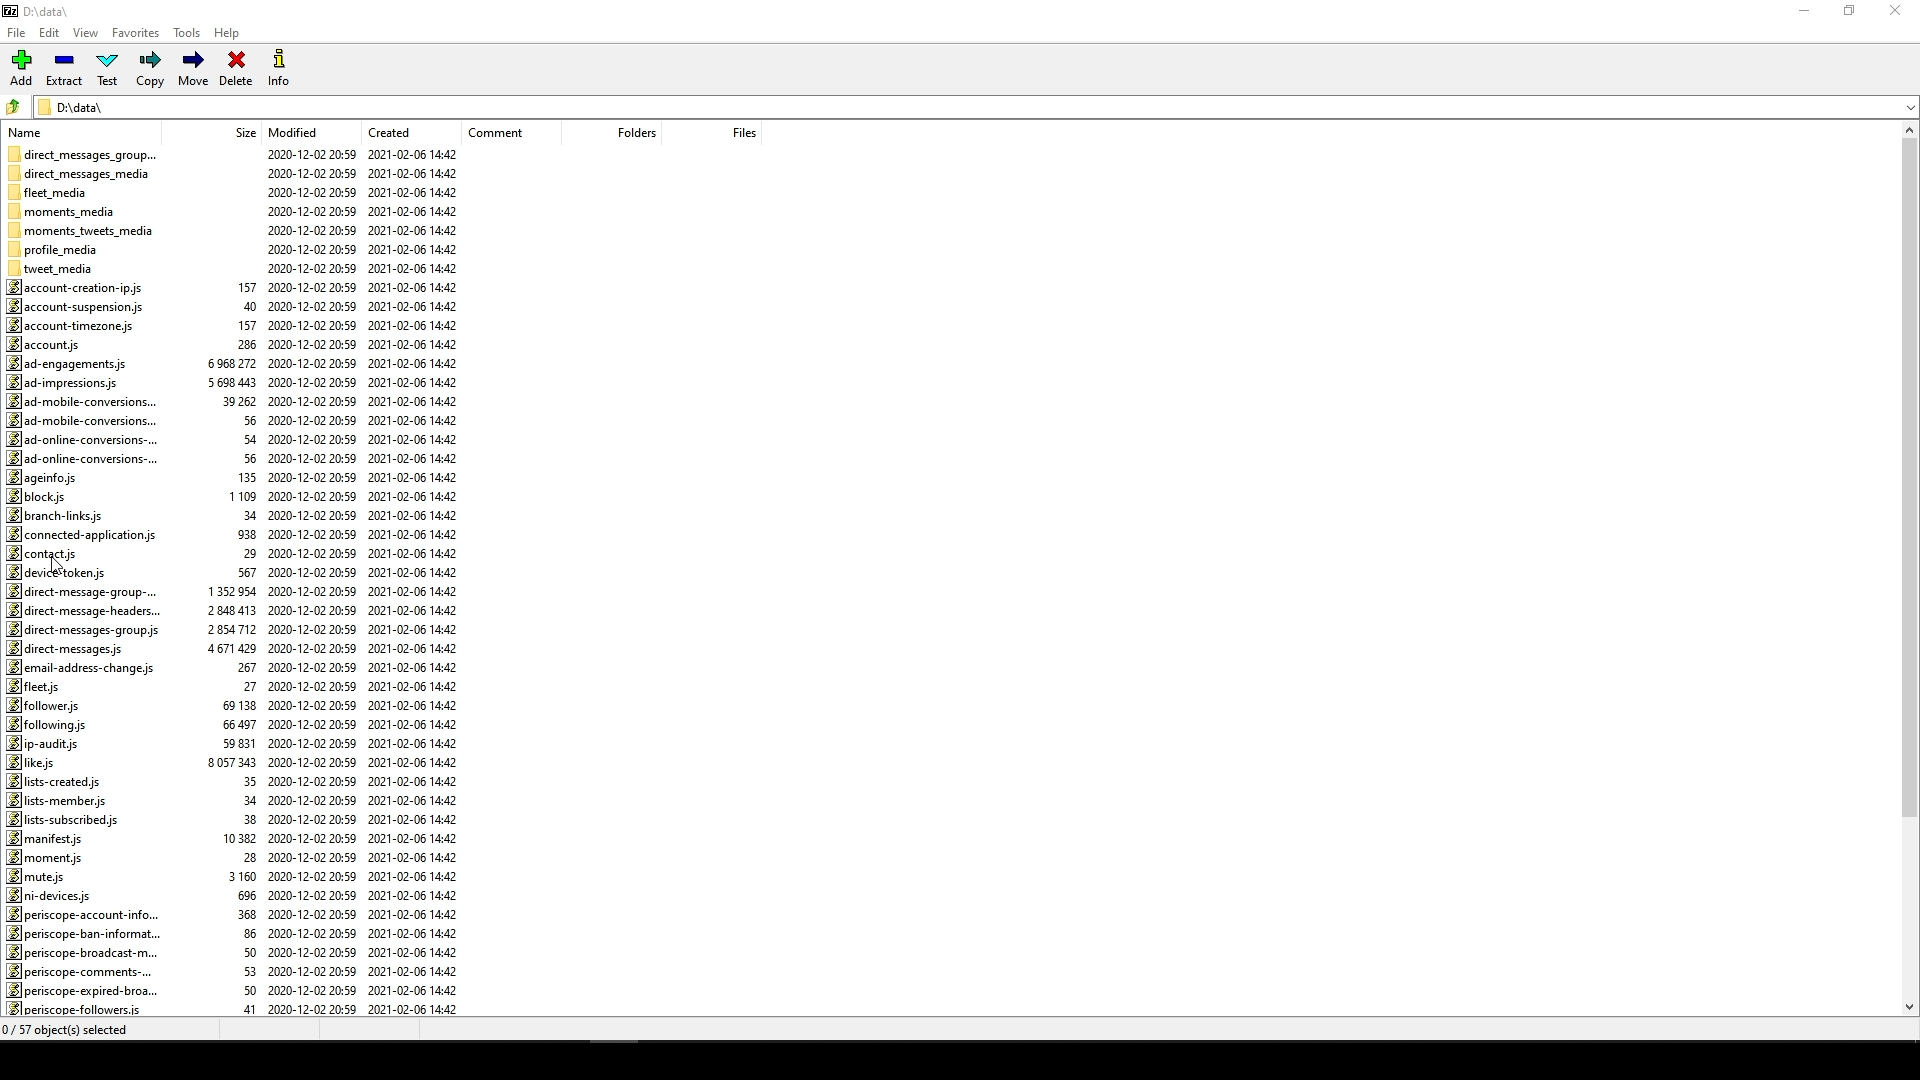 The height and width of the screenshot is (1080, 1920). I want to click on down, so click(1892, 114).